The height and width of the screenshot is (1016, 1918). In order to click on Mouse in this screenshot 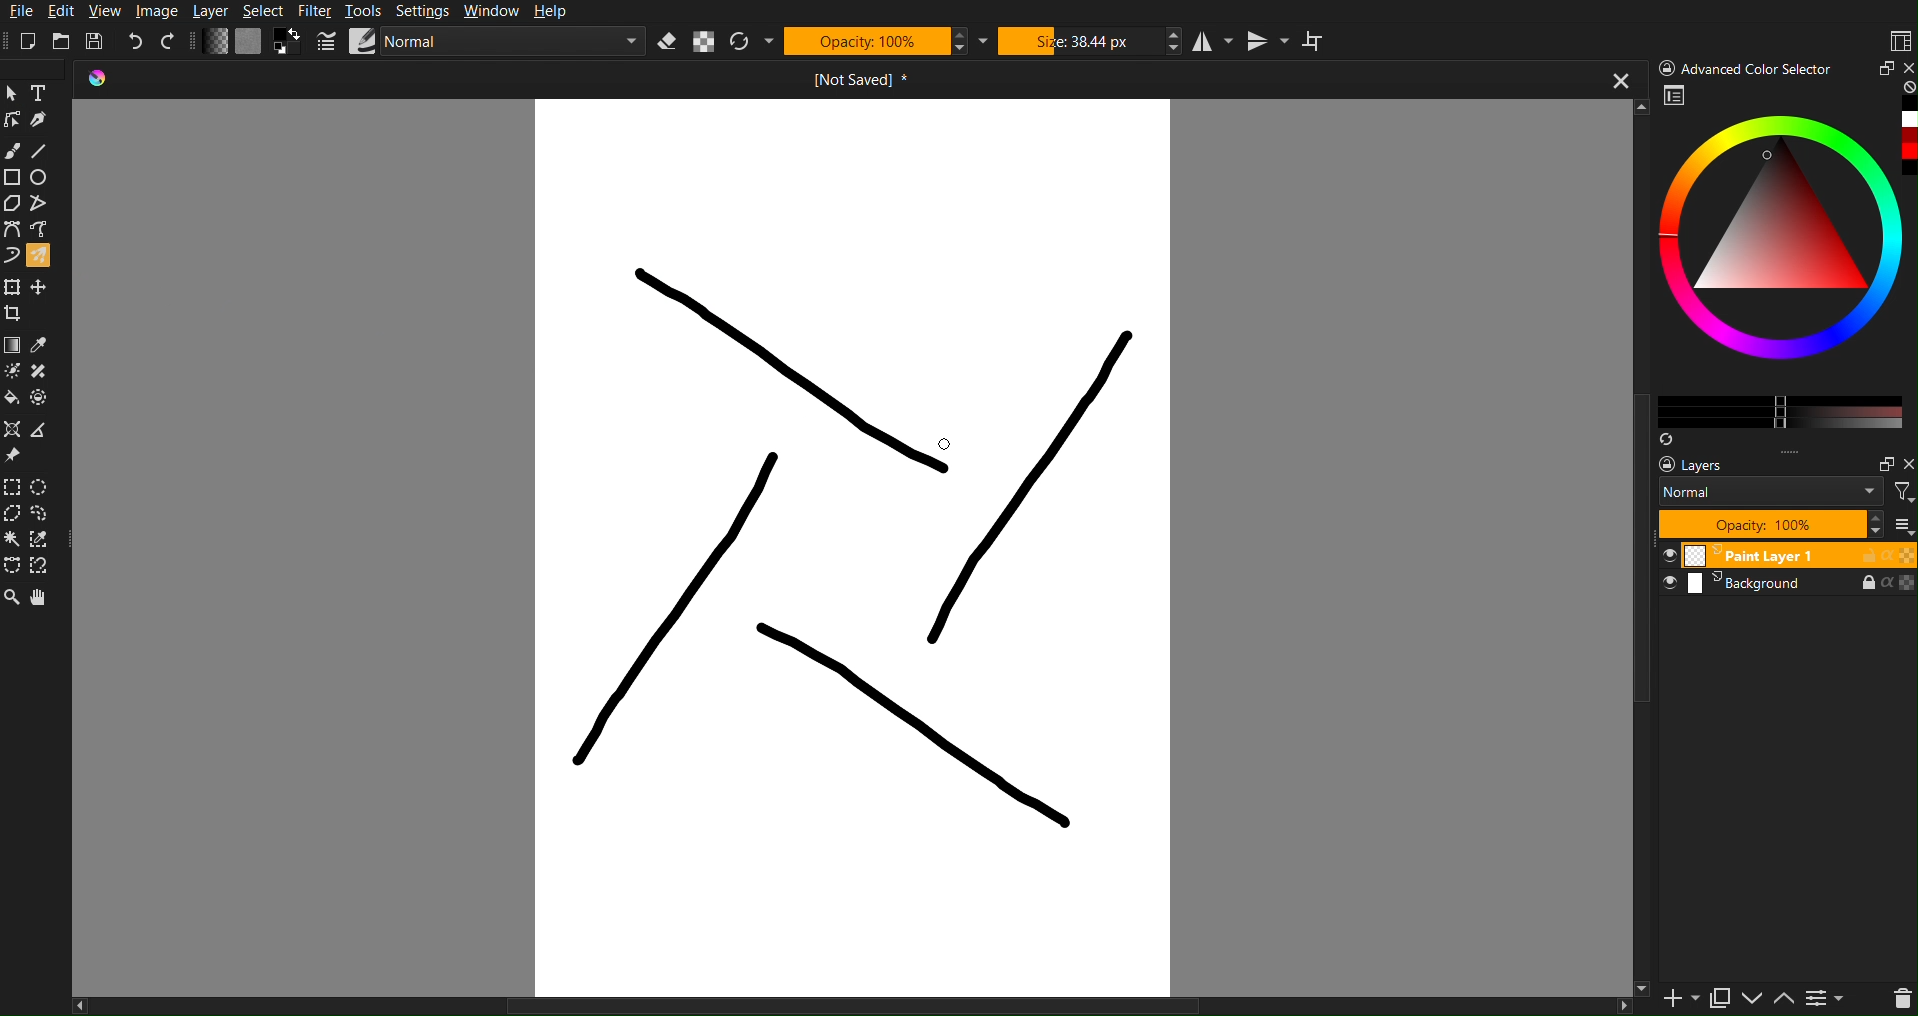, I will do `click(44, 255)`.